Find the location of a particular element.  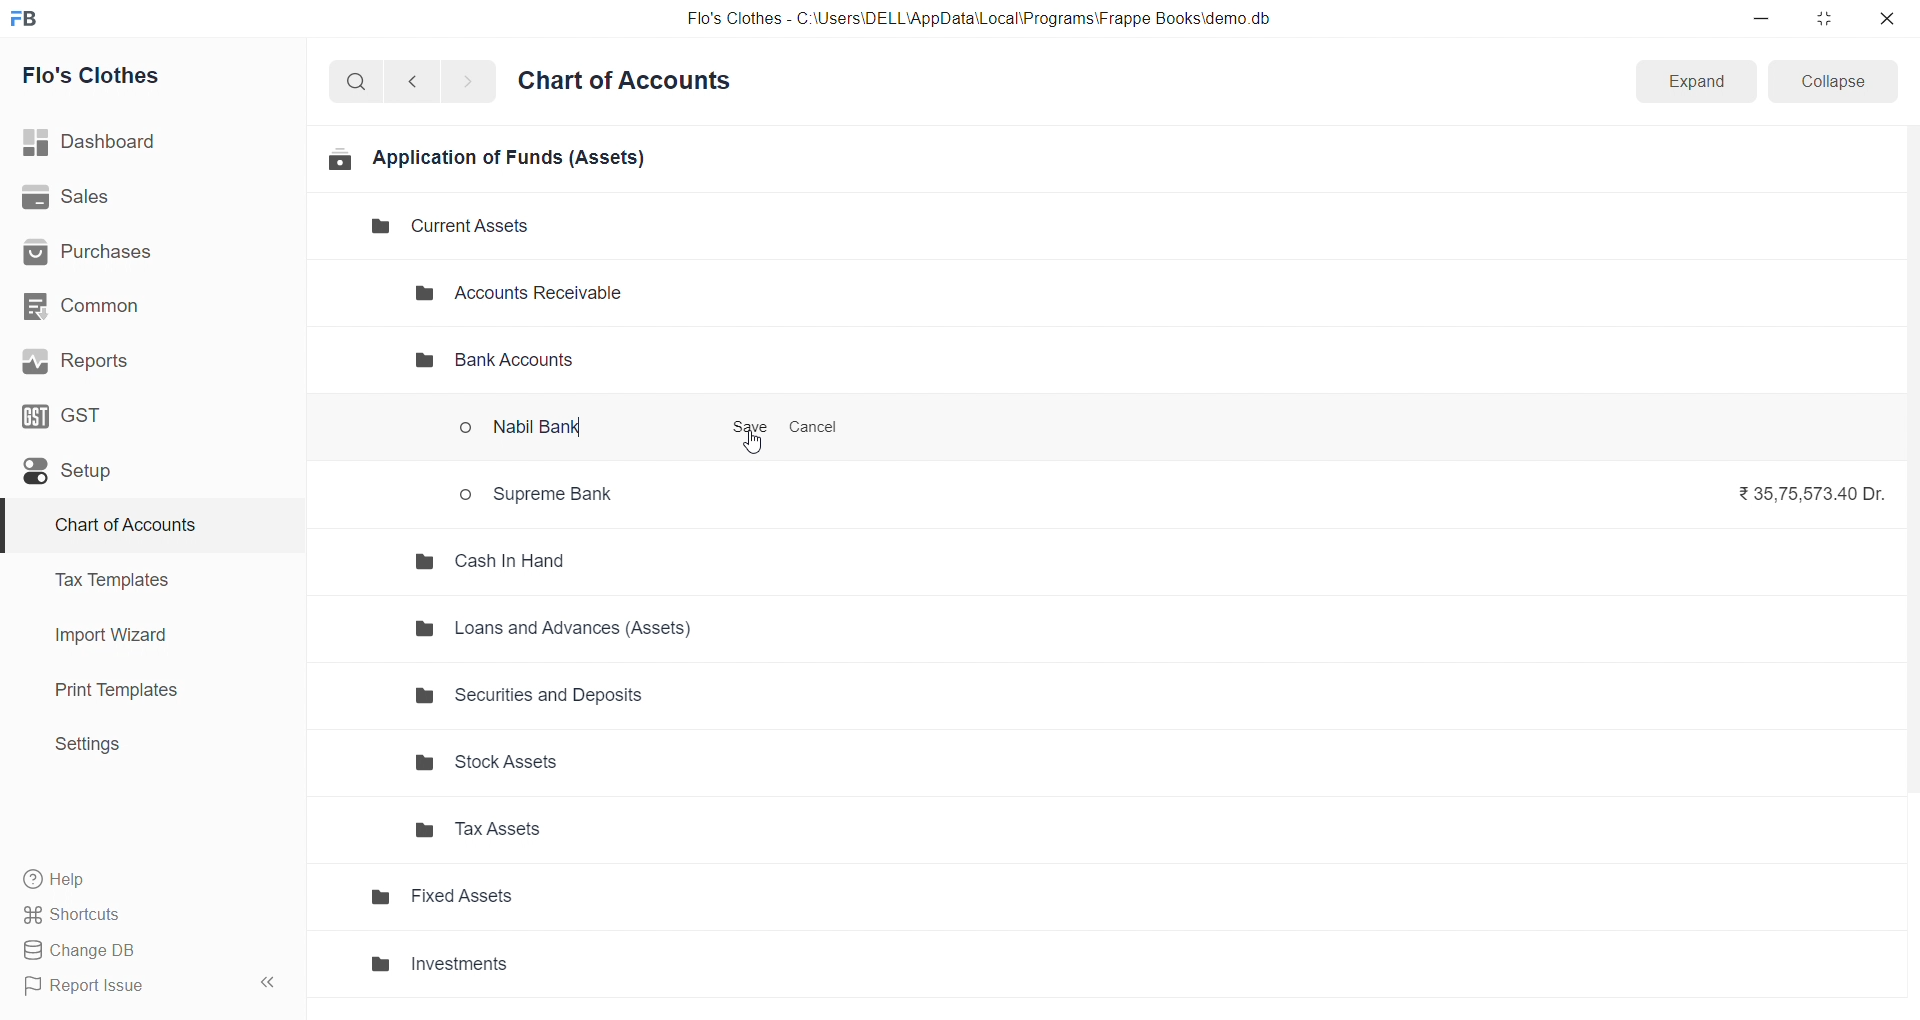

Import Wizard is located at coordinates (142, 635).